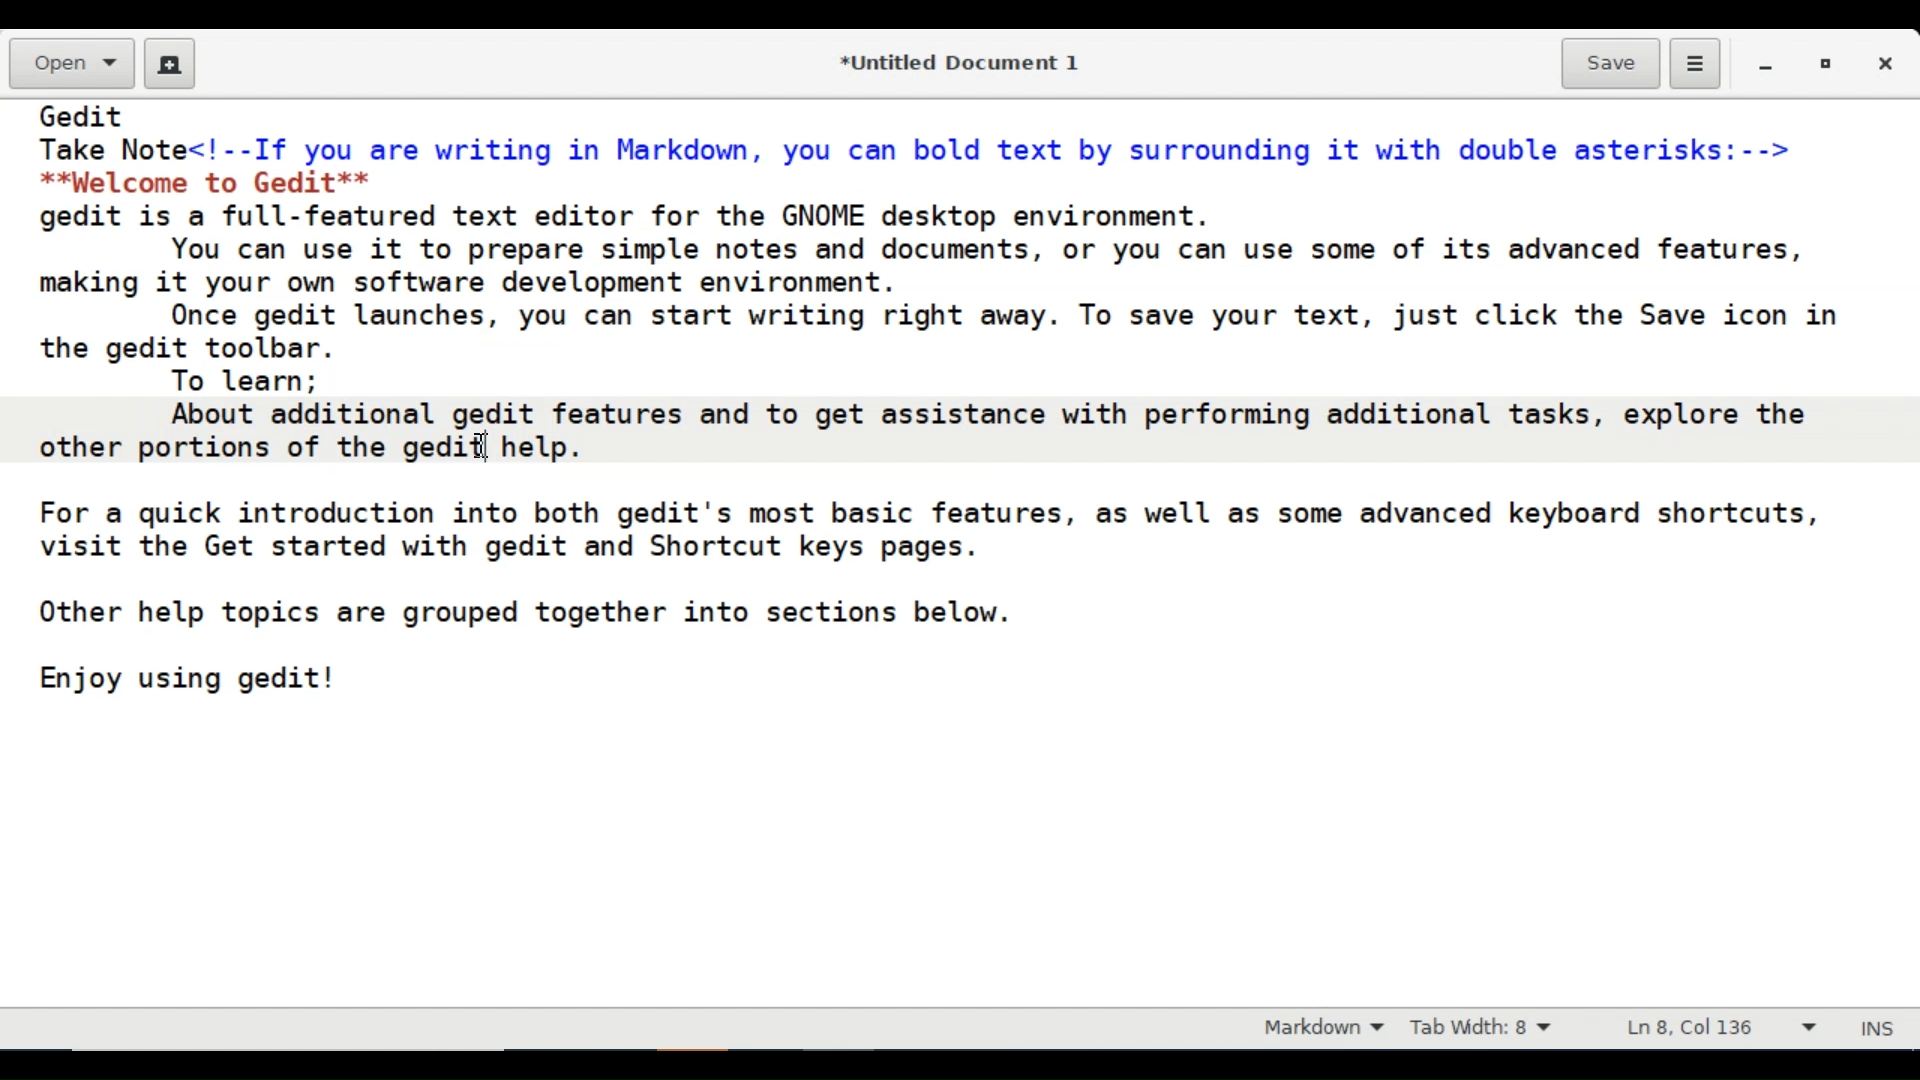 The image size is (1920, 1080). What do you see at coordinates (69, 65) in the screenshot?
I see `Open` at bounding box center [69, 65].